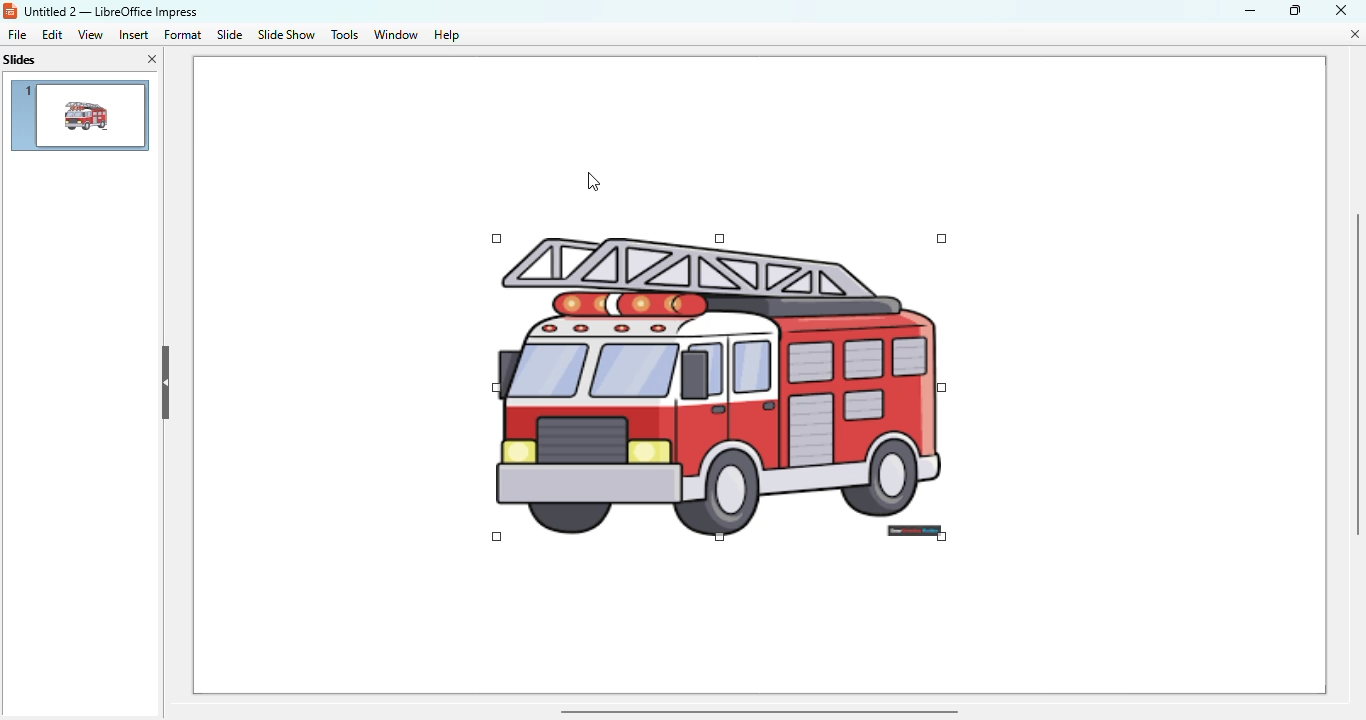 This screenshot has width=1366, height=720. Describe the element at coordinates (1342, 9) in the screenshot. I see `close` at that location.